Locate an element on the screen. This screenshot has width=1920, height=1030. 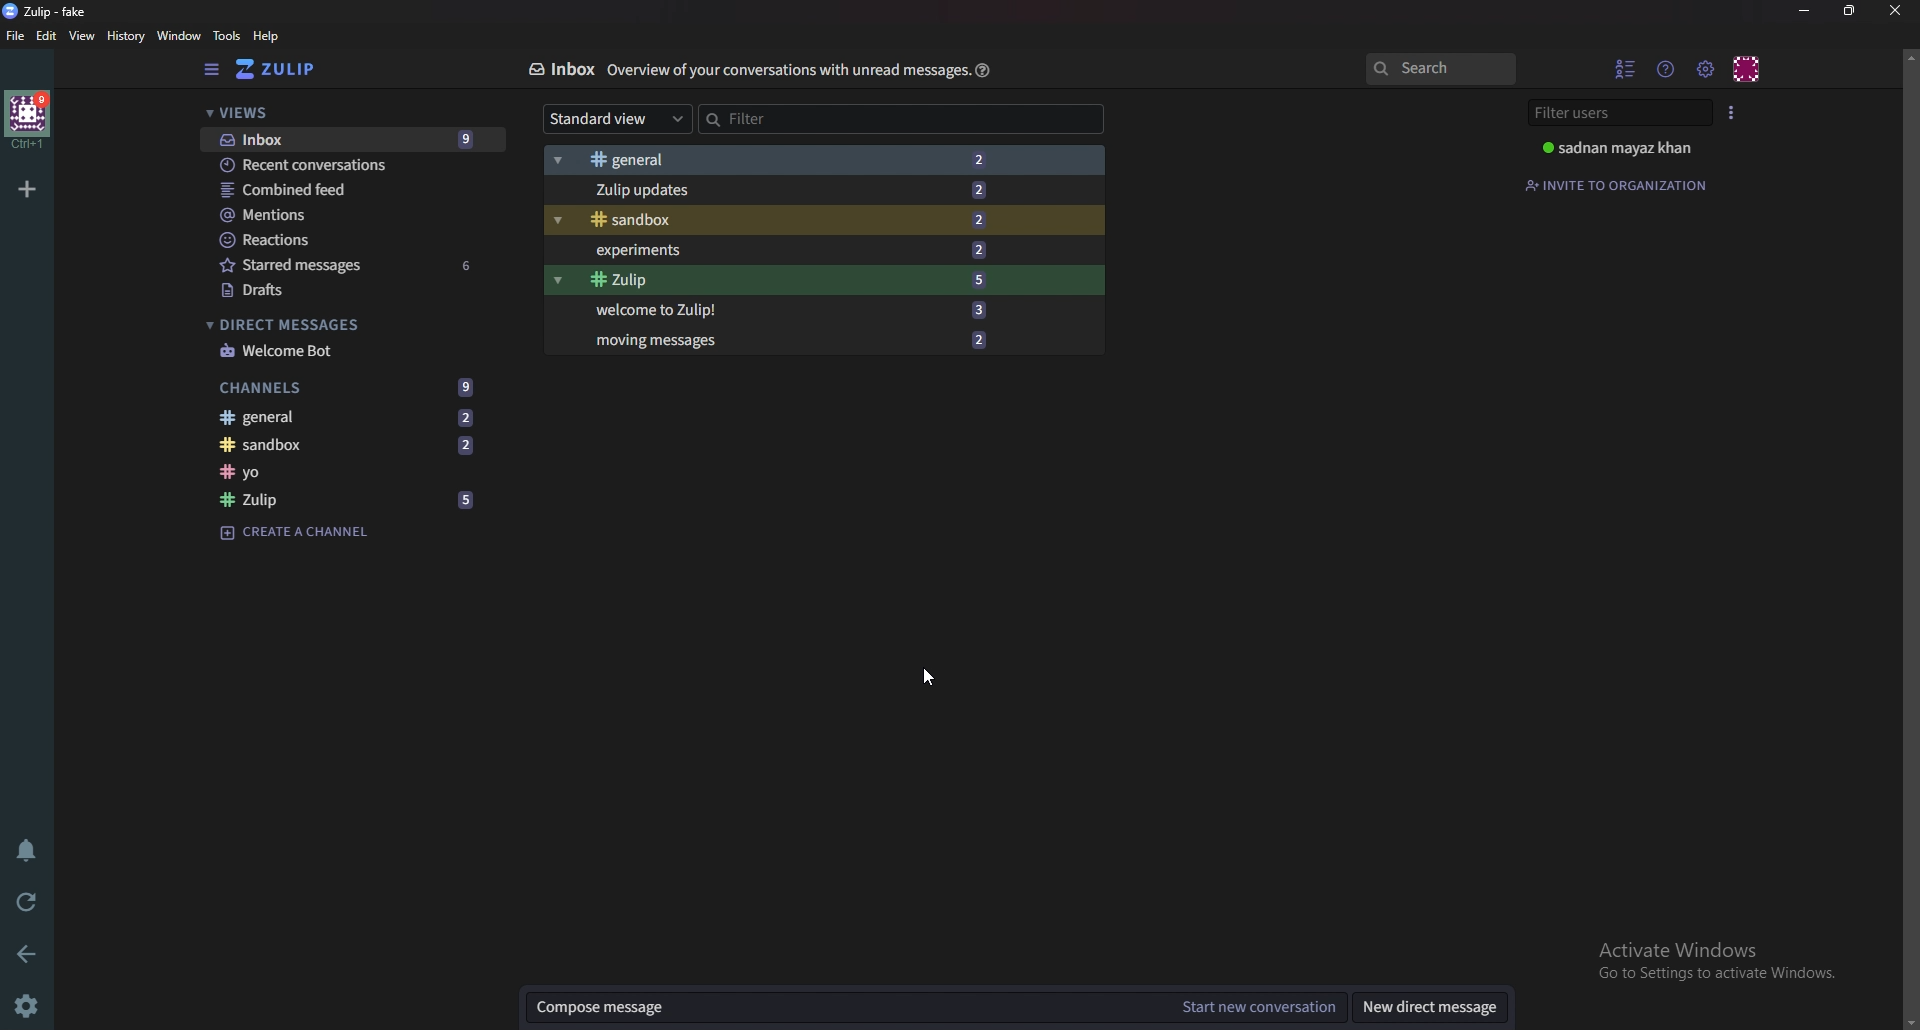
Tools is located at coordinates (227, 36).